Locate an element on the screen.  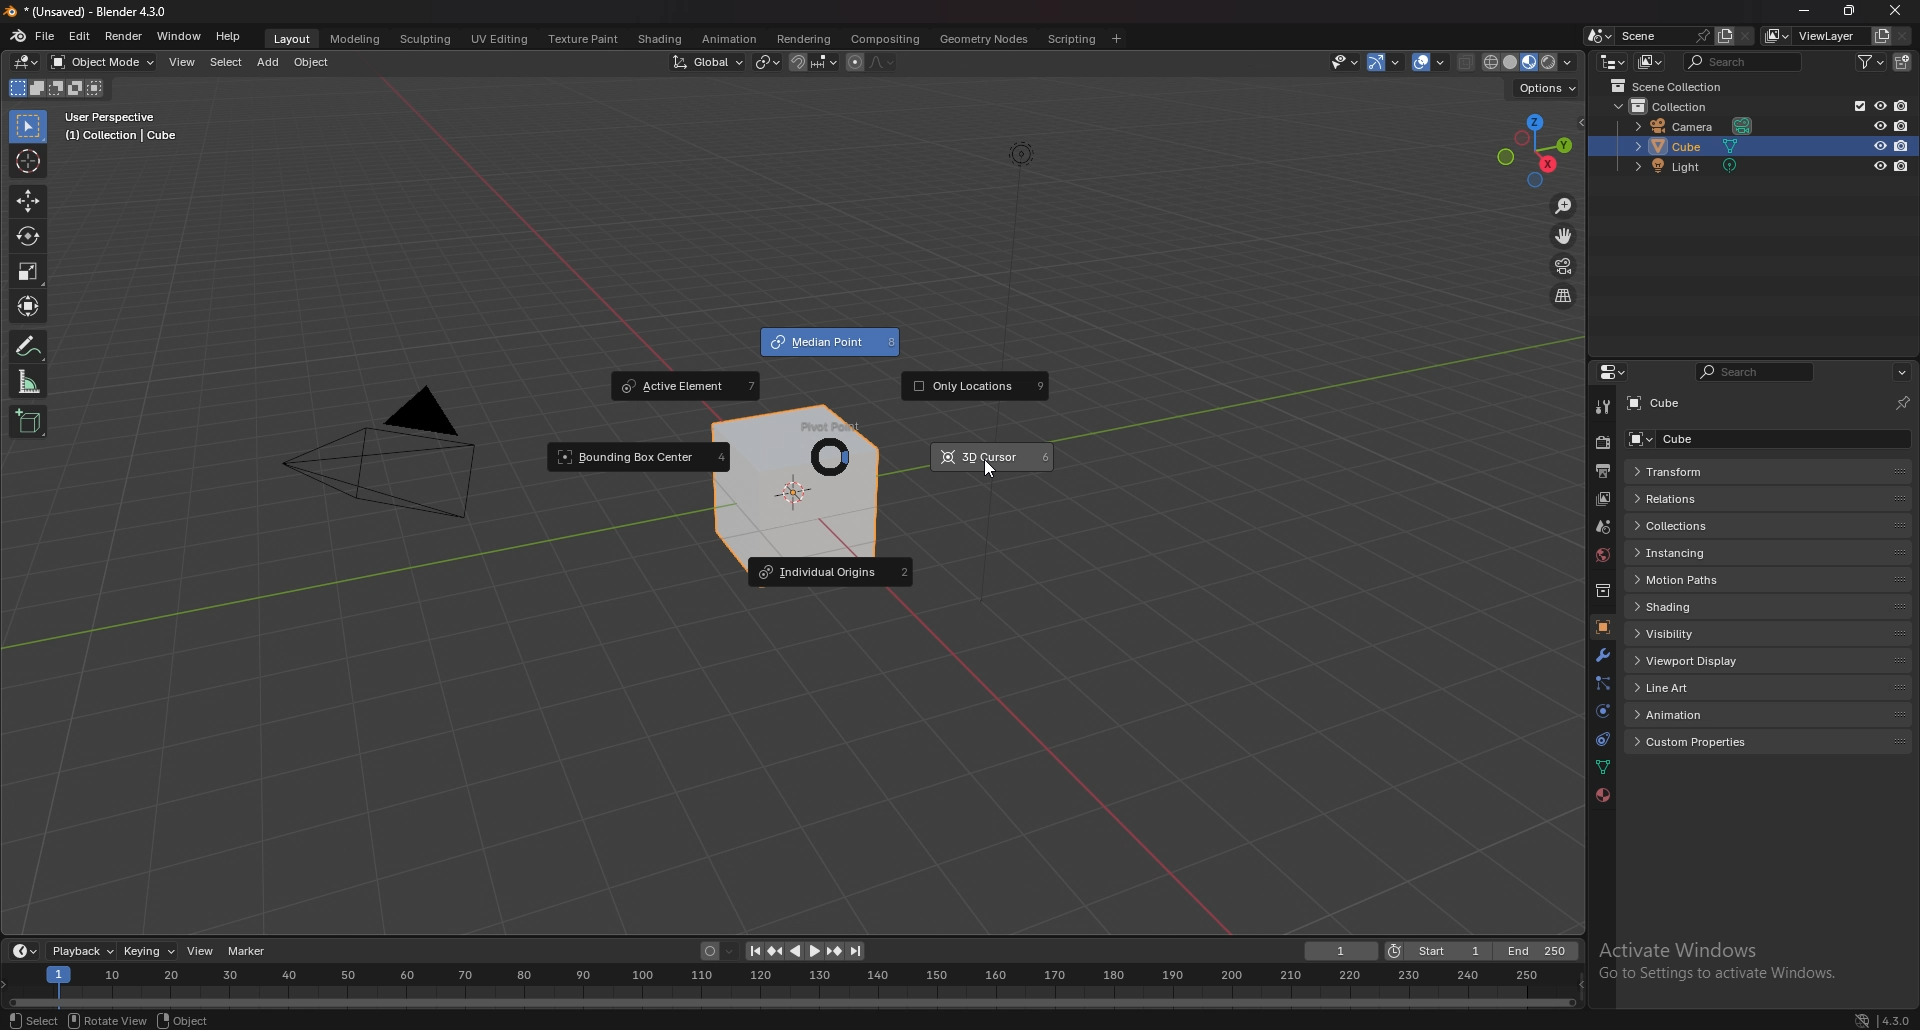
end frame is located at coordinates (1535, 951).